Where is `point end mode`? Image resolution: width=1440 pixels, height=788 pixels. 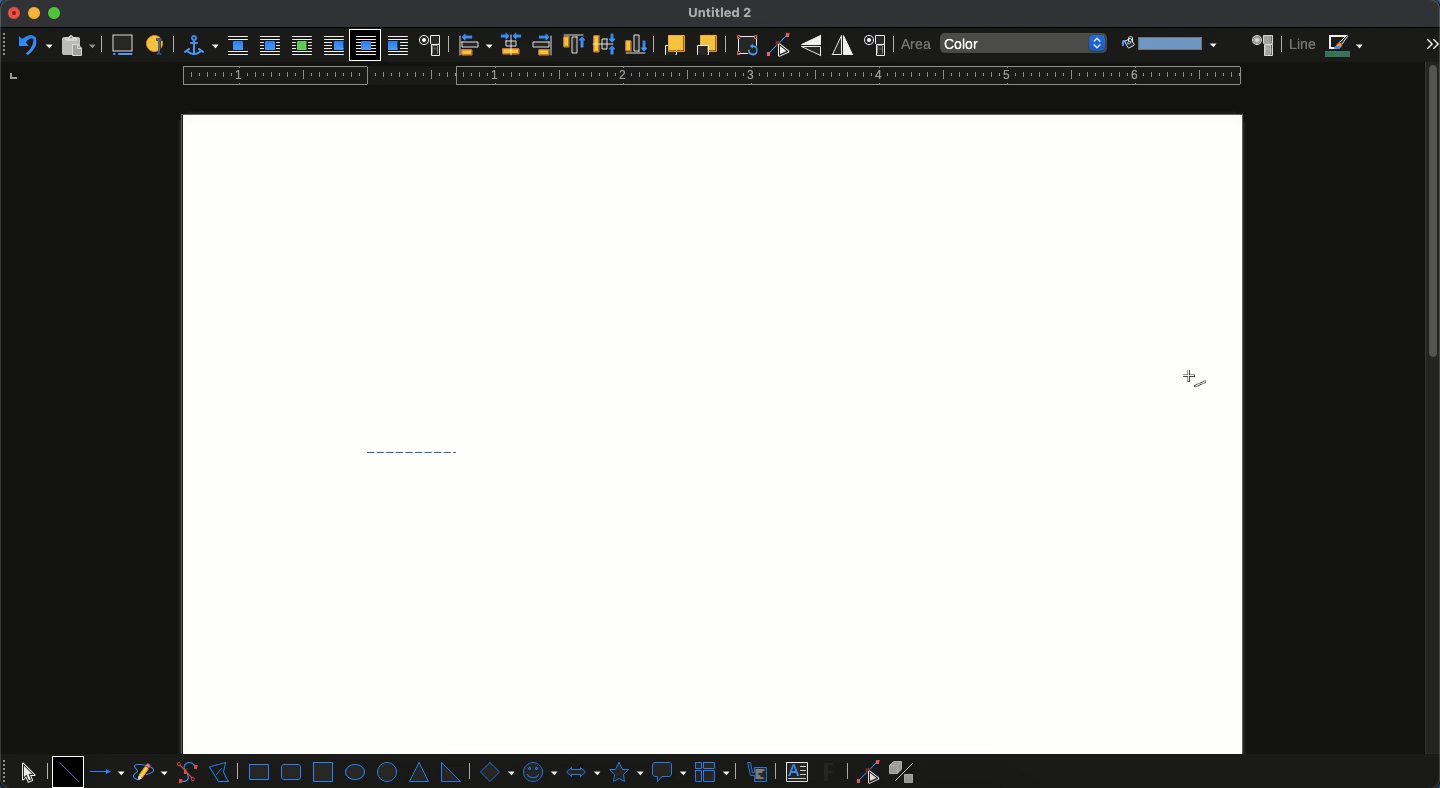
point end mode is located at coordinates (864, 772).